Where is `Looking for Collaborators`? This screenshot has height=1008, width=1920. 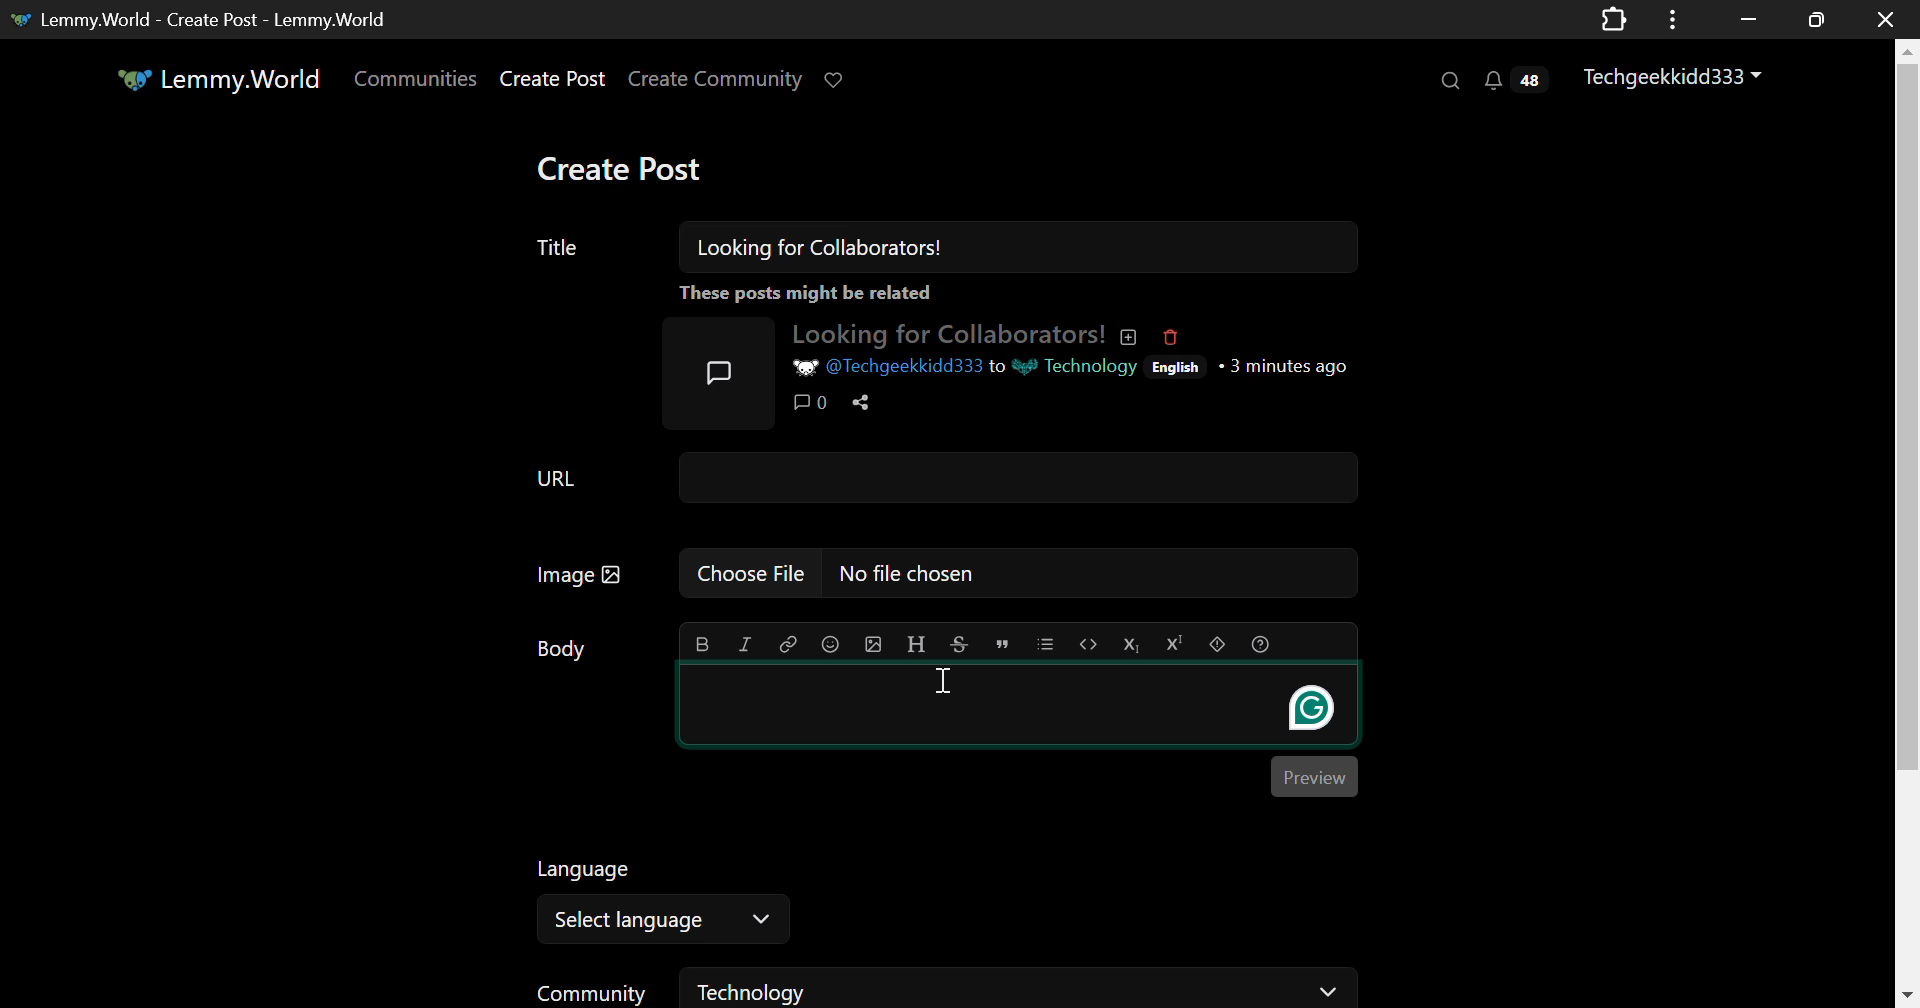 Looking for Collaborators is located at coordinates (962, 333).